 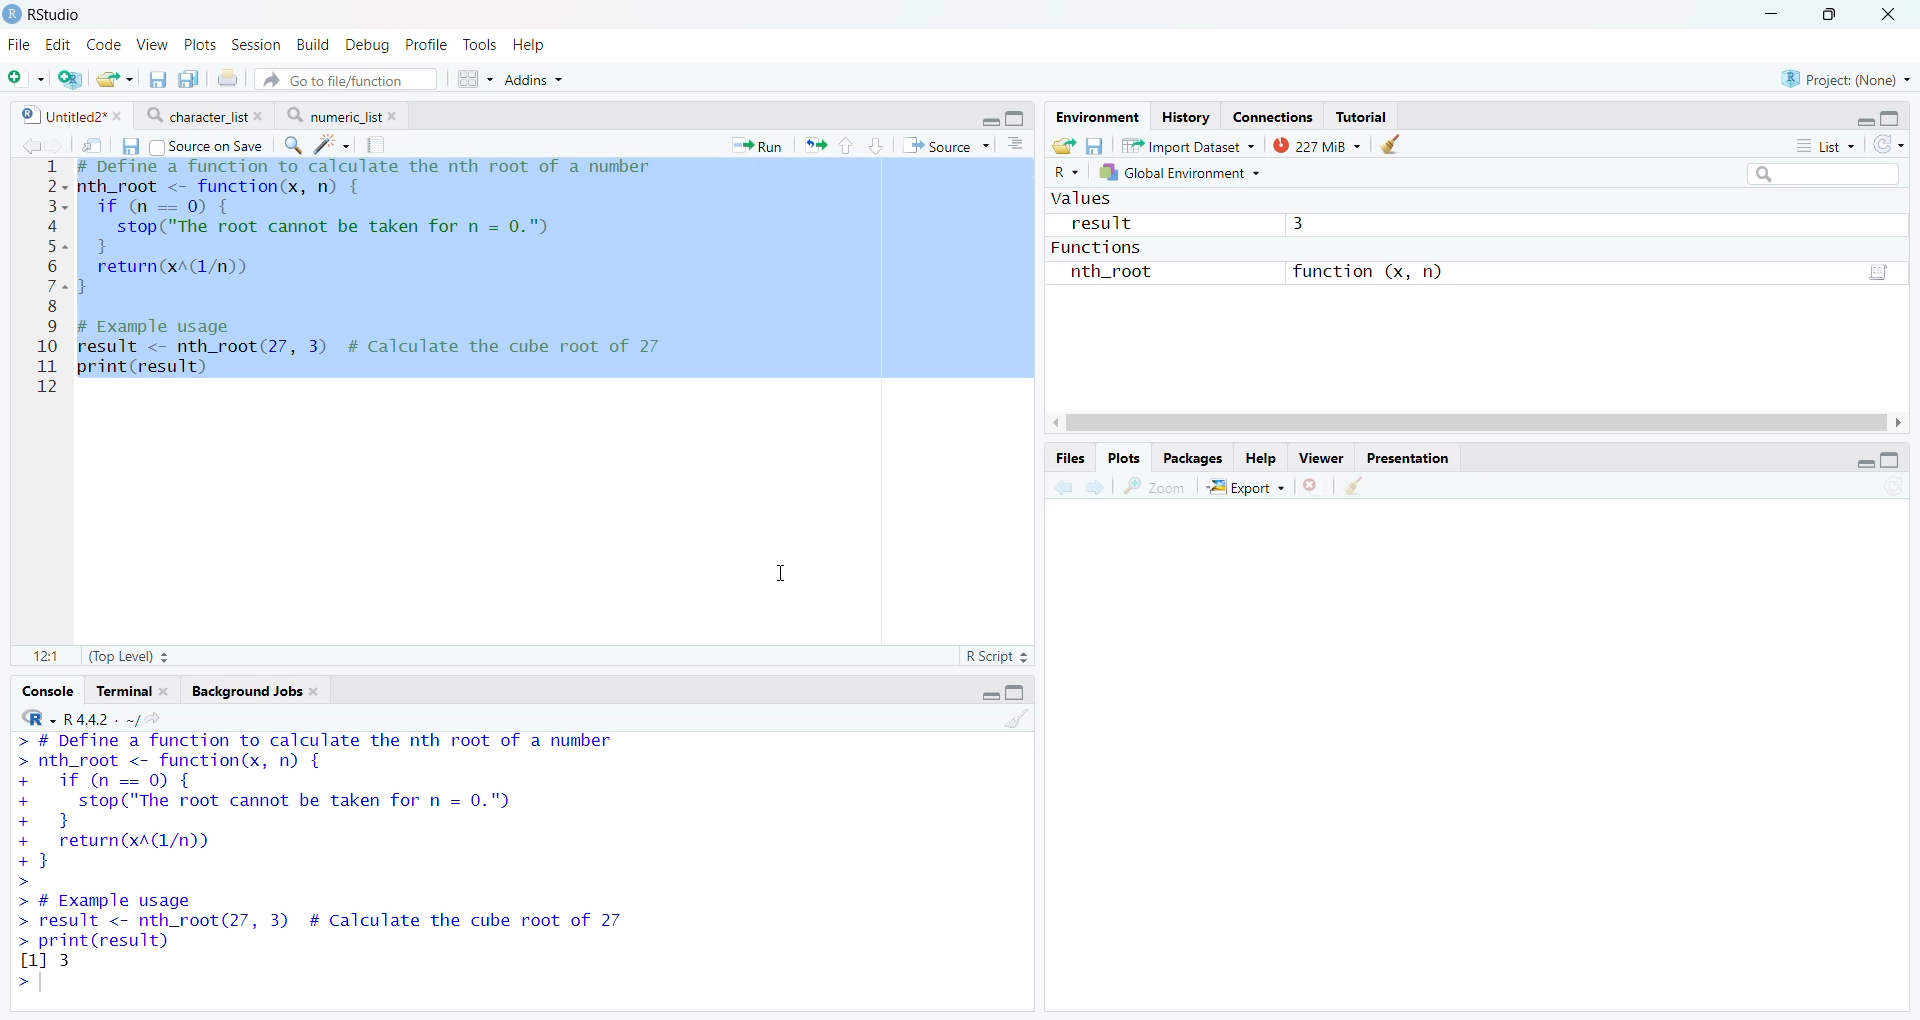 I want to click on Save all open files, so click(x=185, y=79).